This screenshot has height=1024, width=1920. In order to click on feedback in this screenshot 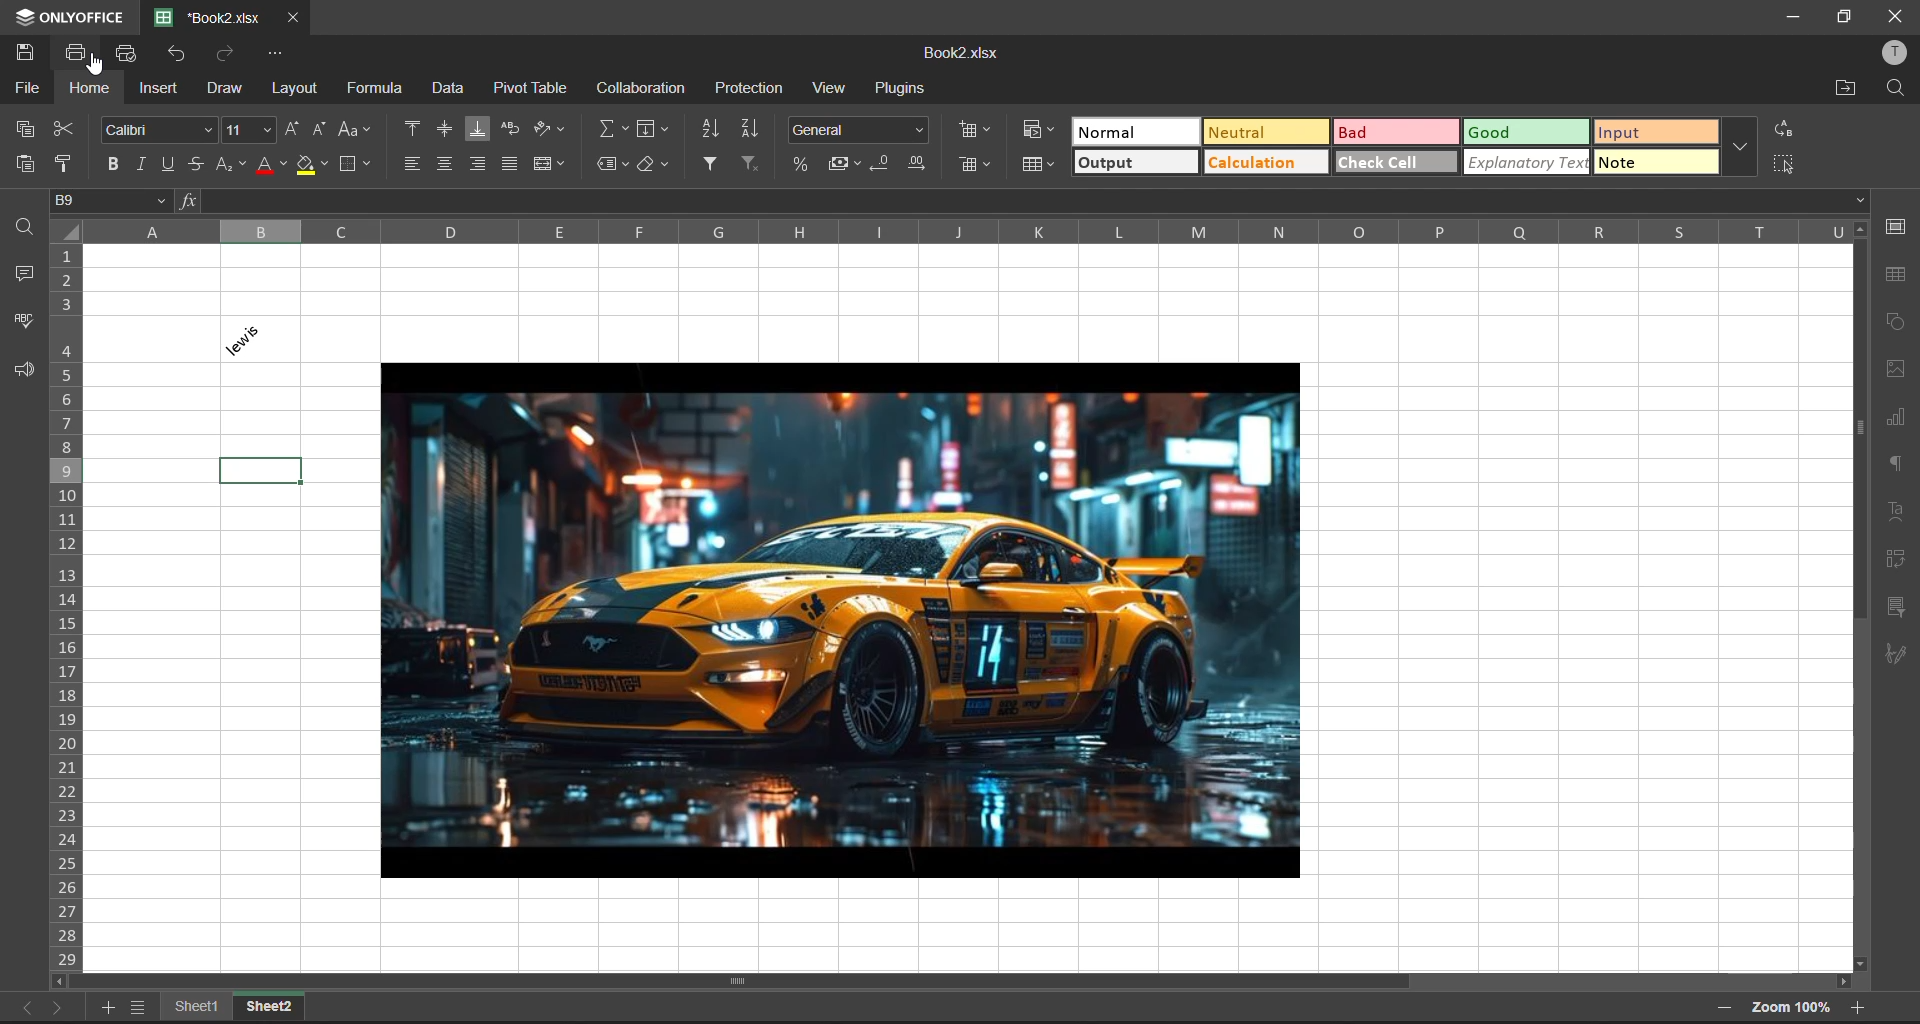, I will do `click(24, 375)`.